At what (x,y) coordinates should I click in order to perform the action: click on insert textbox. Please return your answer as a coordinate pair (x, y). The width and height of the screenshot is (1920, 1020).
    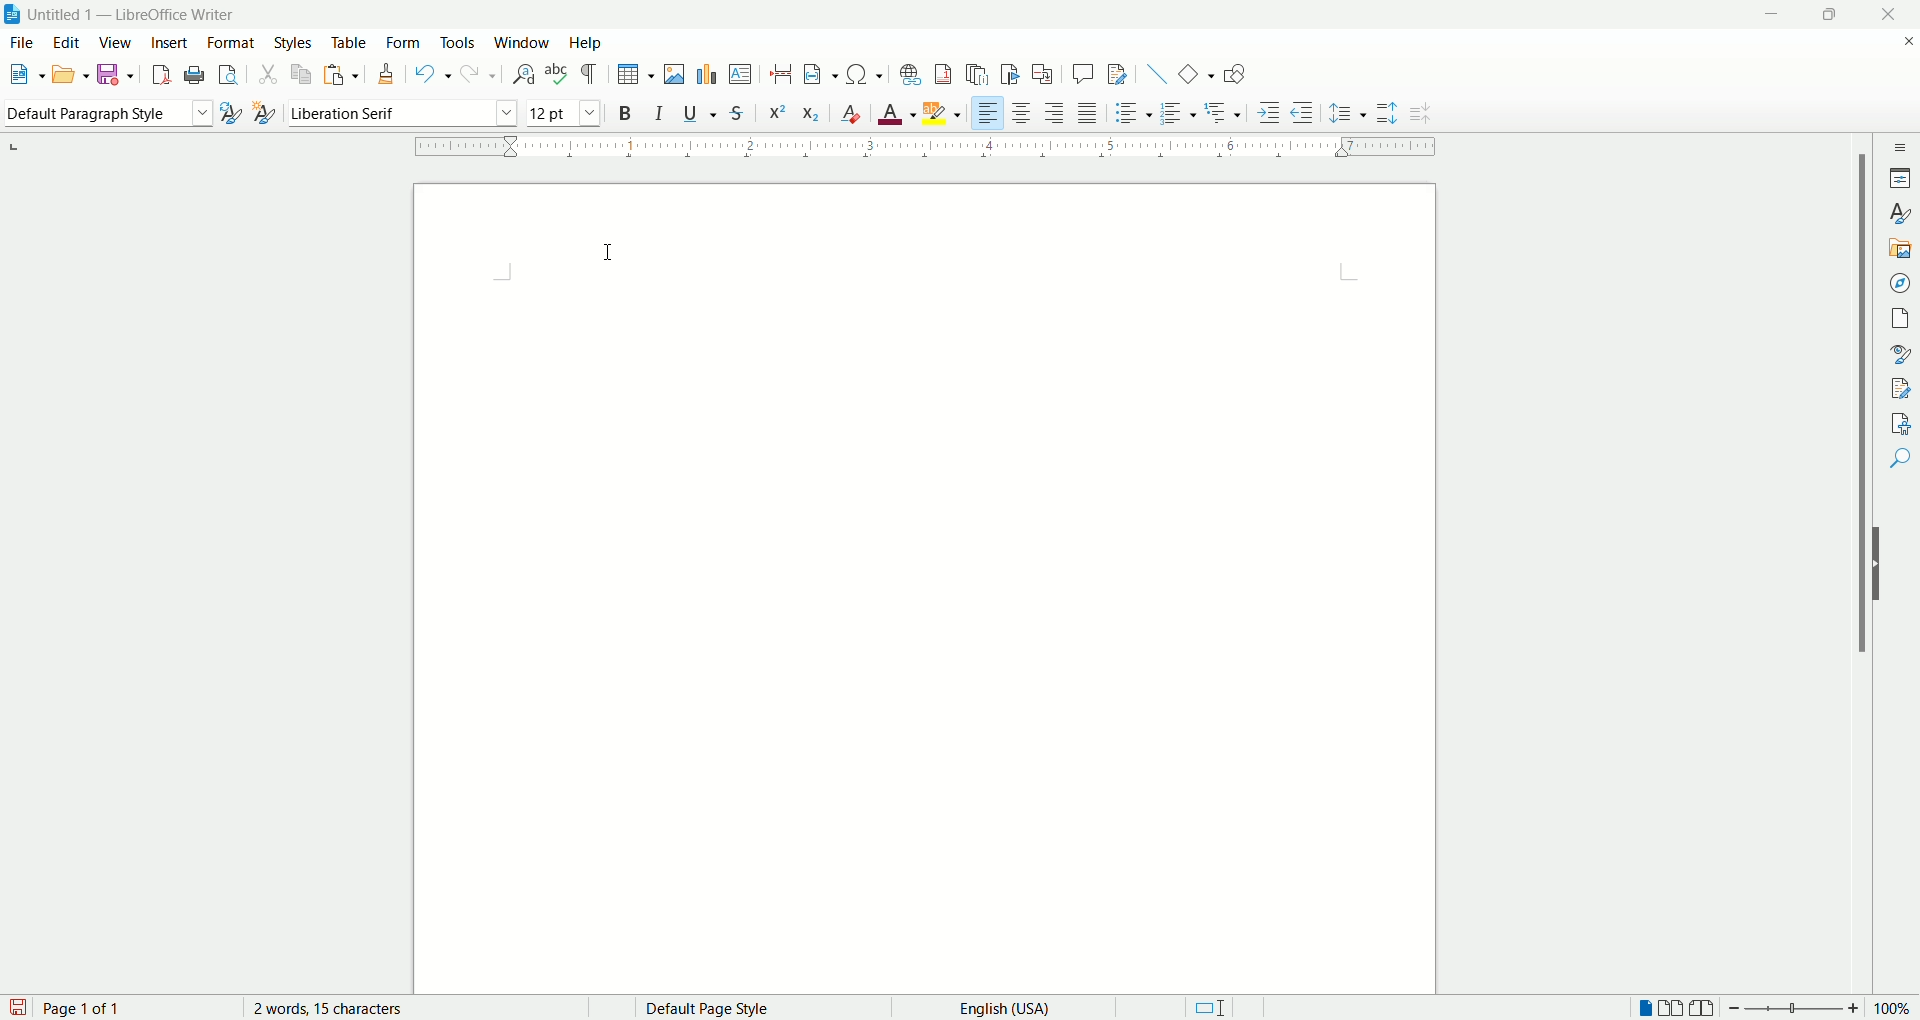
    Looking at the image, I should click on (740, 72).